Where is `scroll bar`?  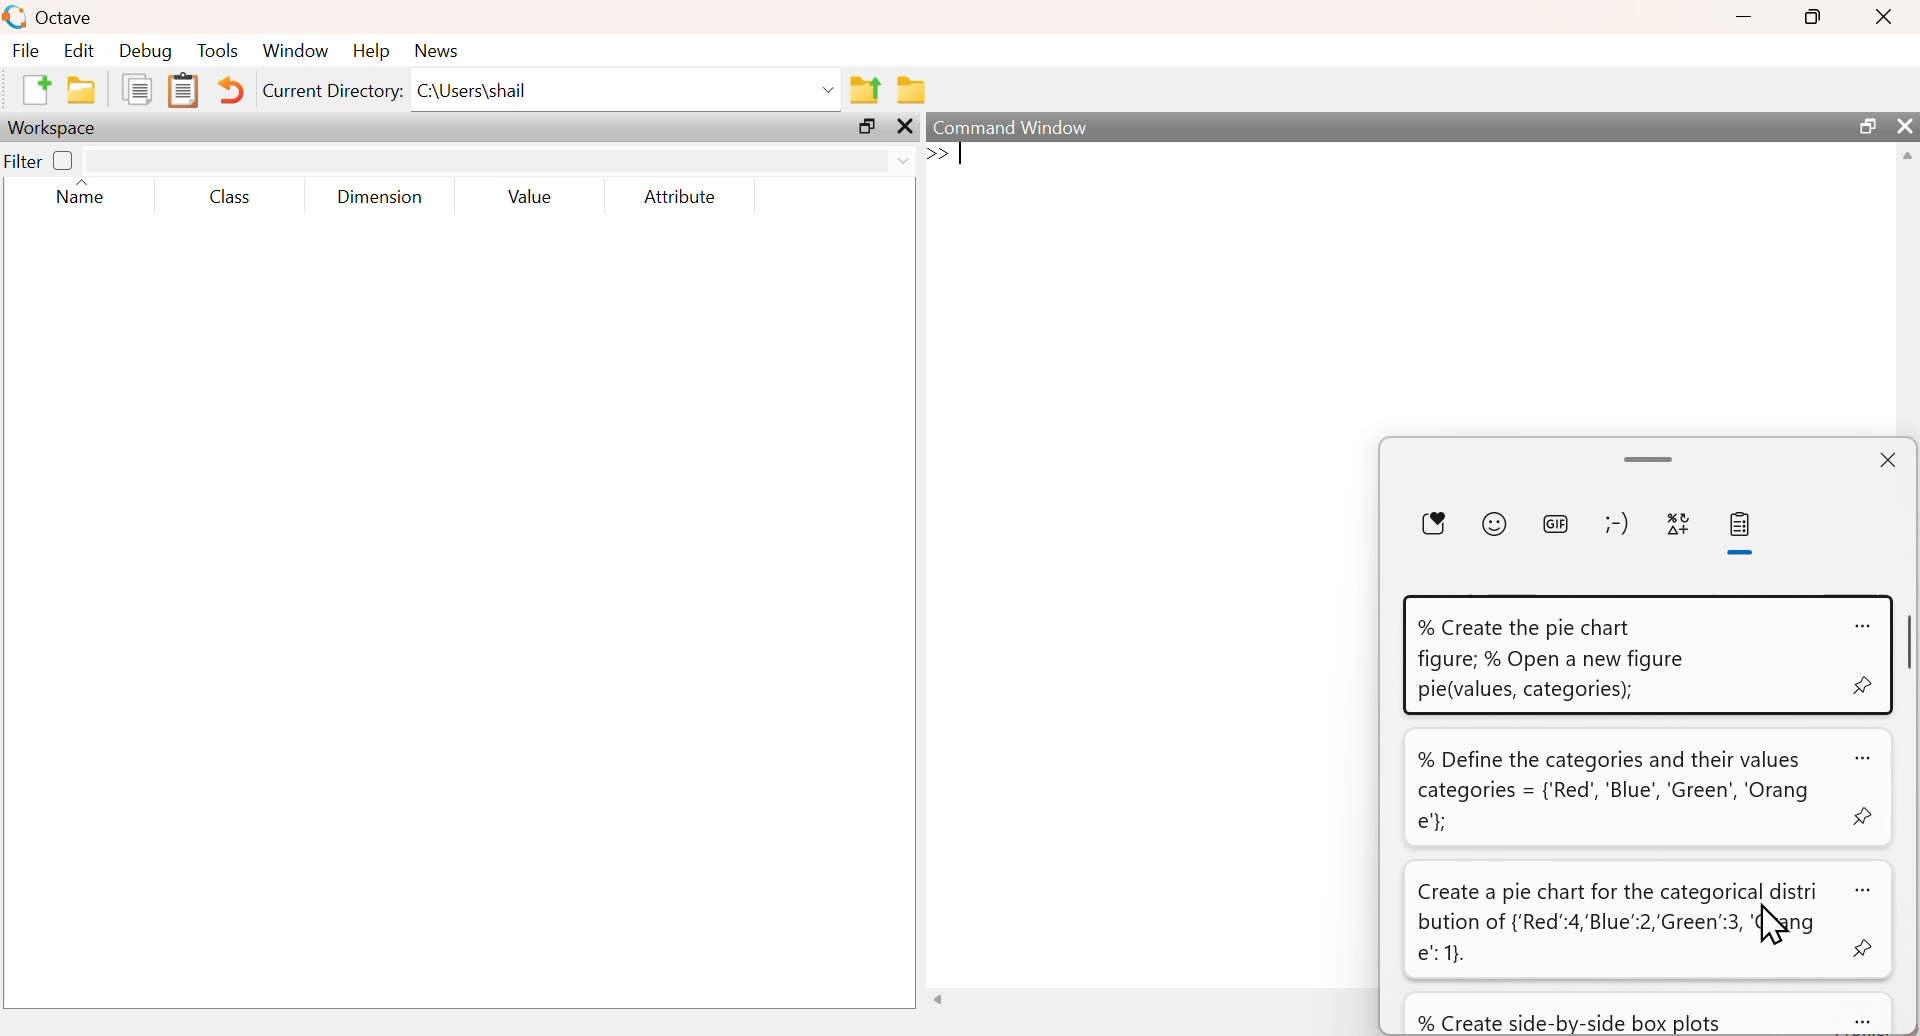
scroll bar is located at coordinates (1652, 459).